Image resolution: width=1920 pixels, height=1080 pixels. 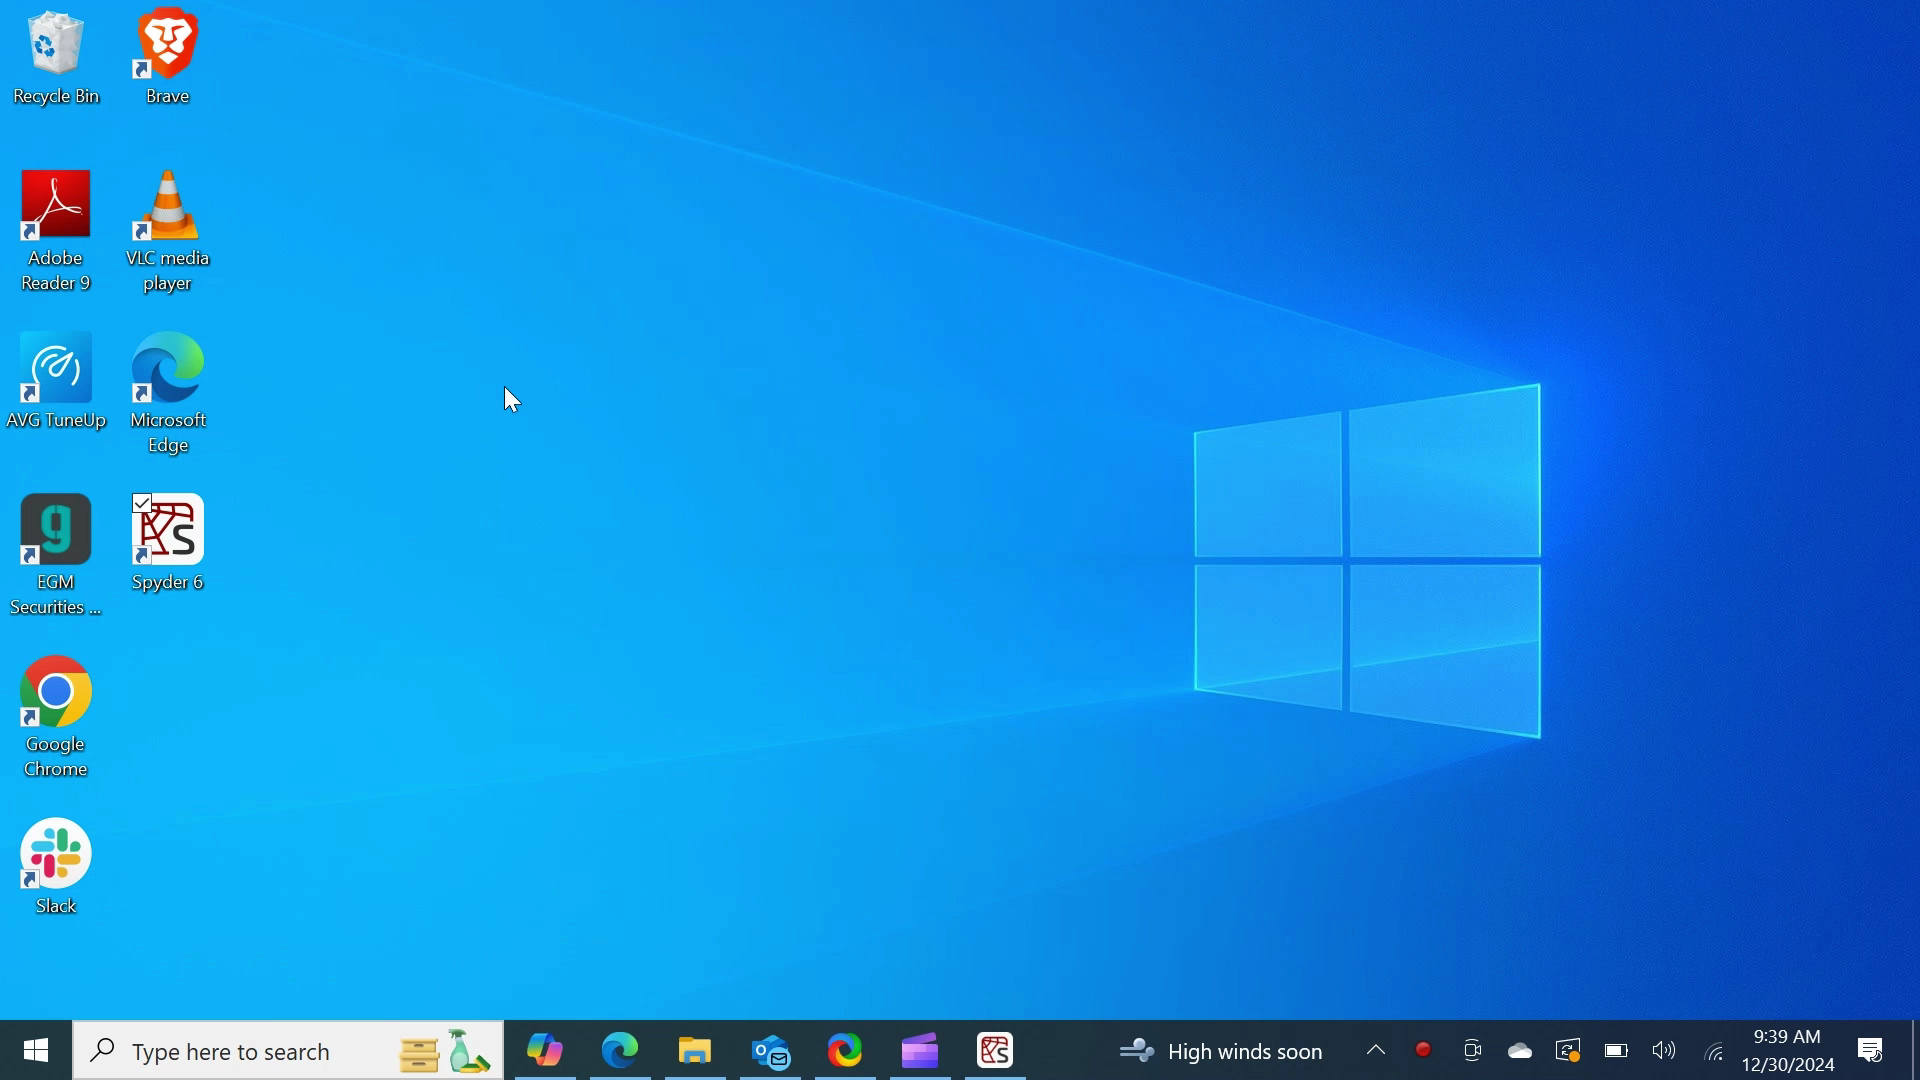 I want to click on tSearchype here to, so click(x=290, y=1051).